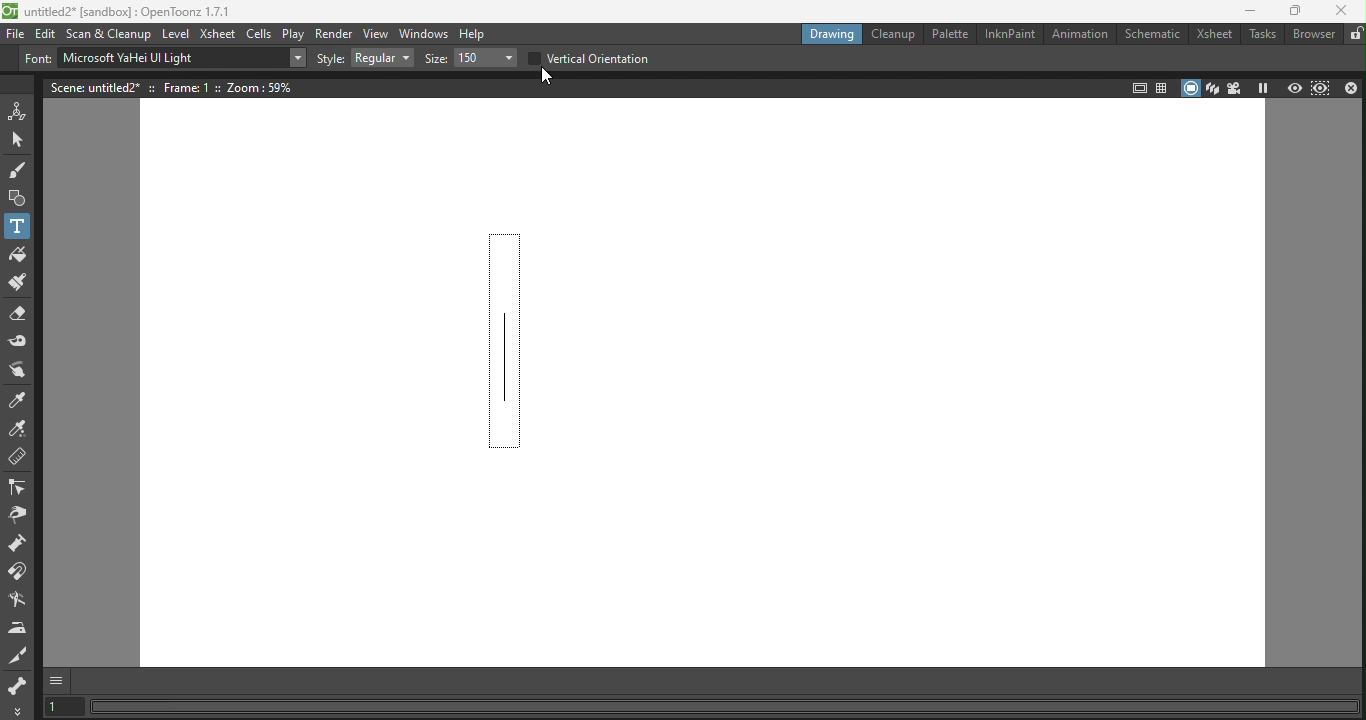 Image resolution: width=1366 pixels, height=720 pixels. I want to click on Drawing, so click(832, 34).